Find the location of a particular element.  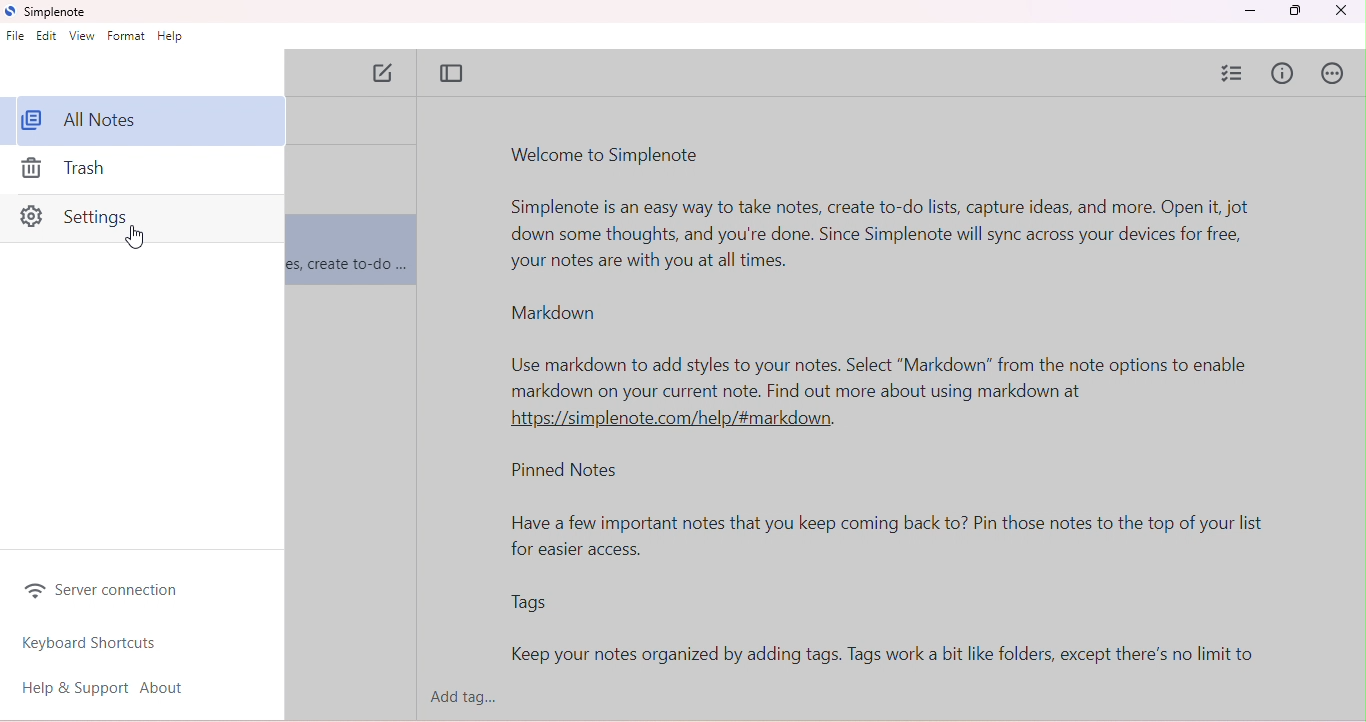

help is located at coordinates (171, 37).